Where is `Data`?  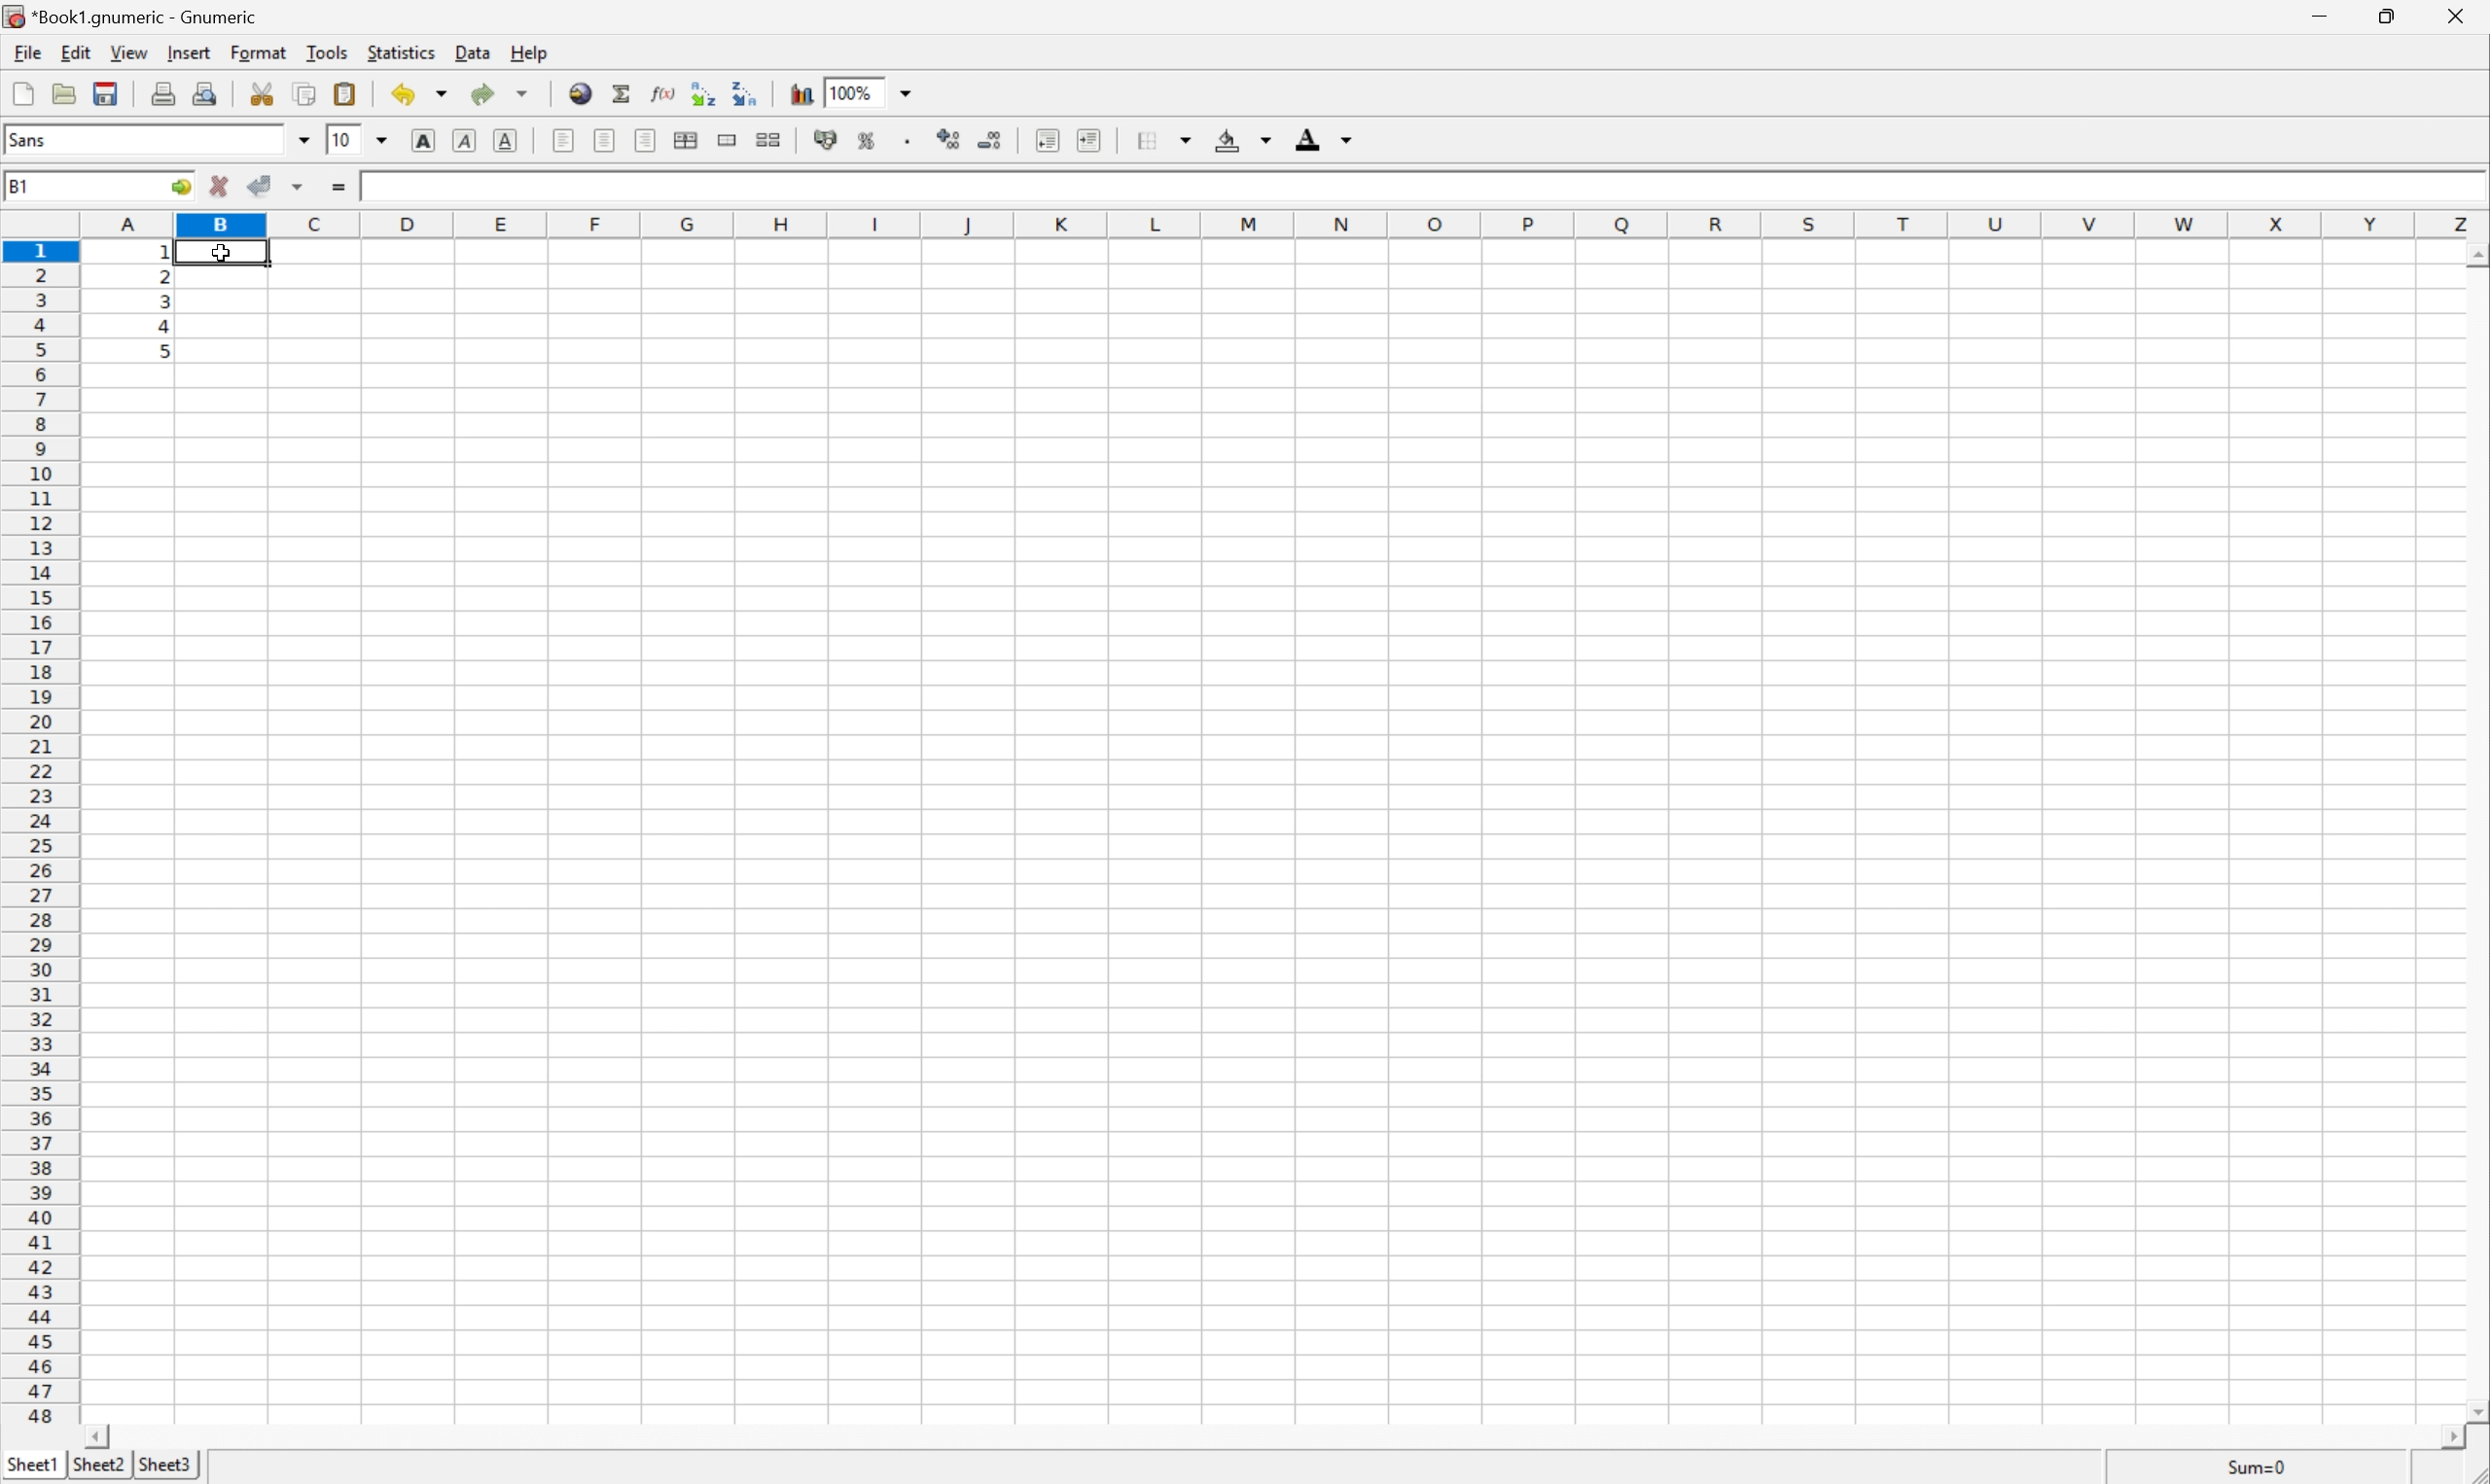
Data is located at coordinates (475, 52).